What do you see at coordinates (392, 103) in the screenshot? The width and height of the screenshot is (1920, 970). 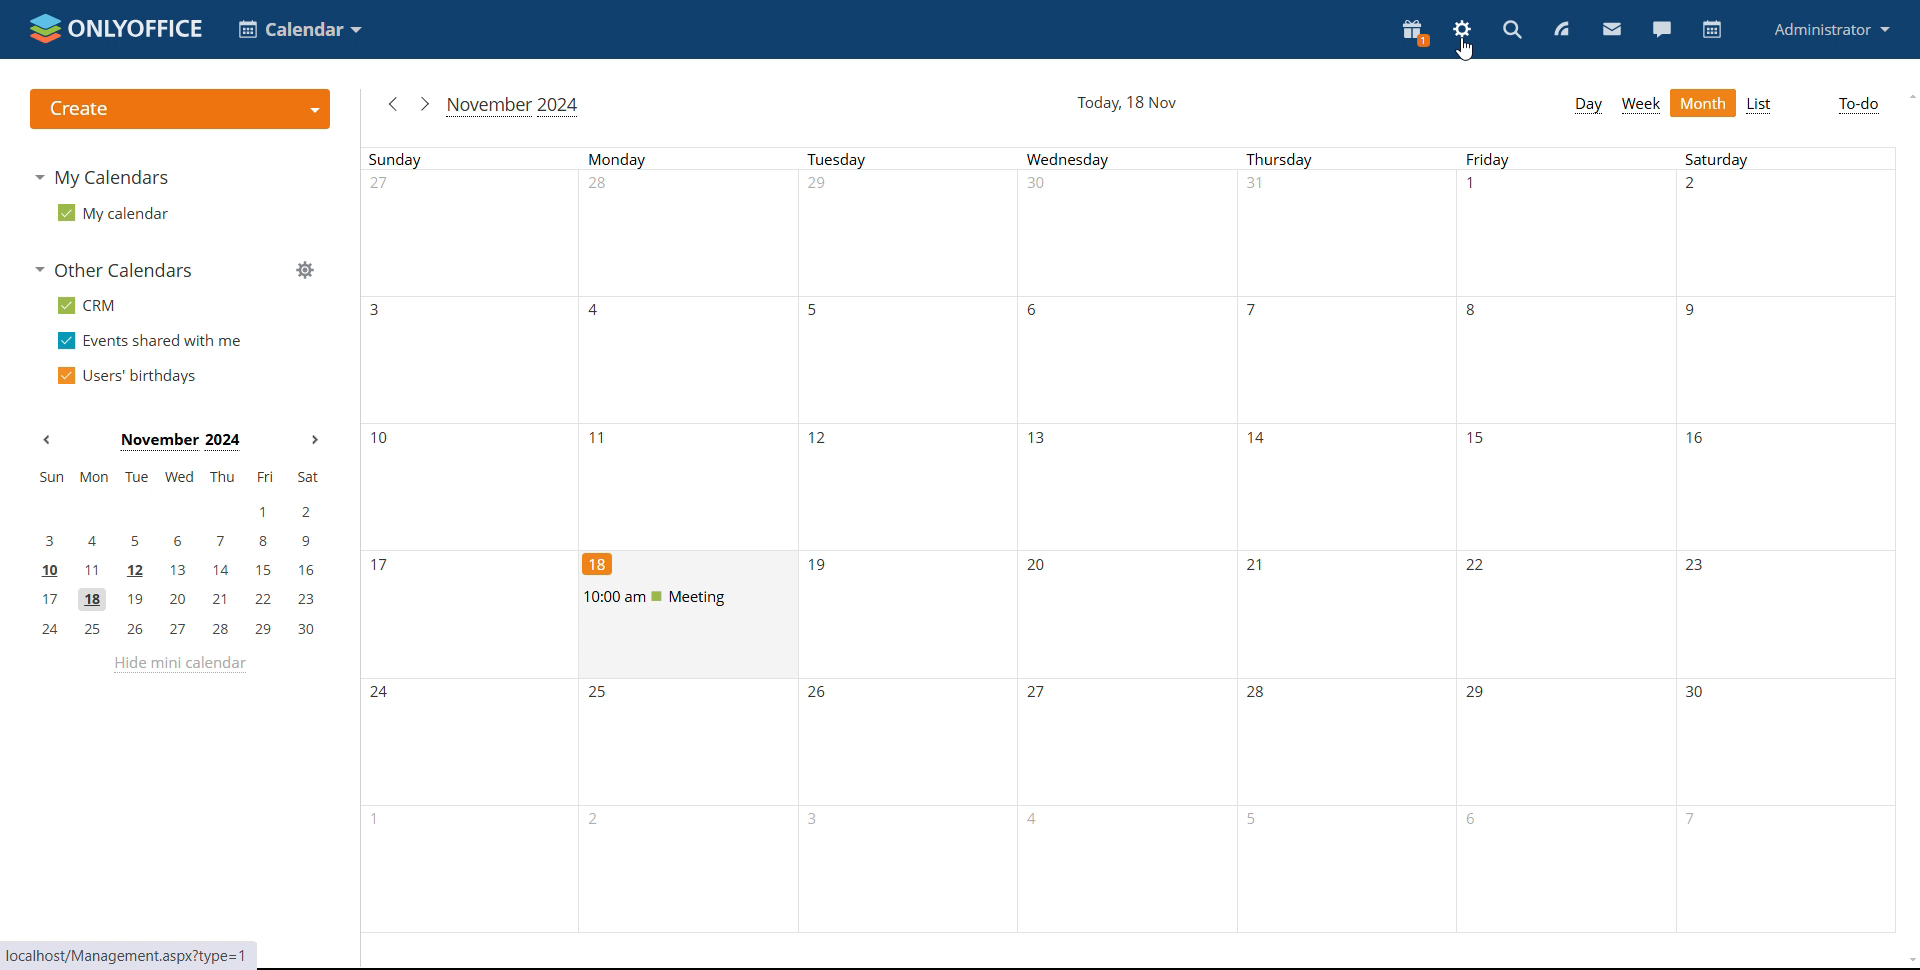 I see `previous month` at bounding box center [392, 103].